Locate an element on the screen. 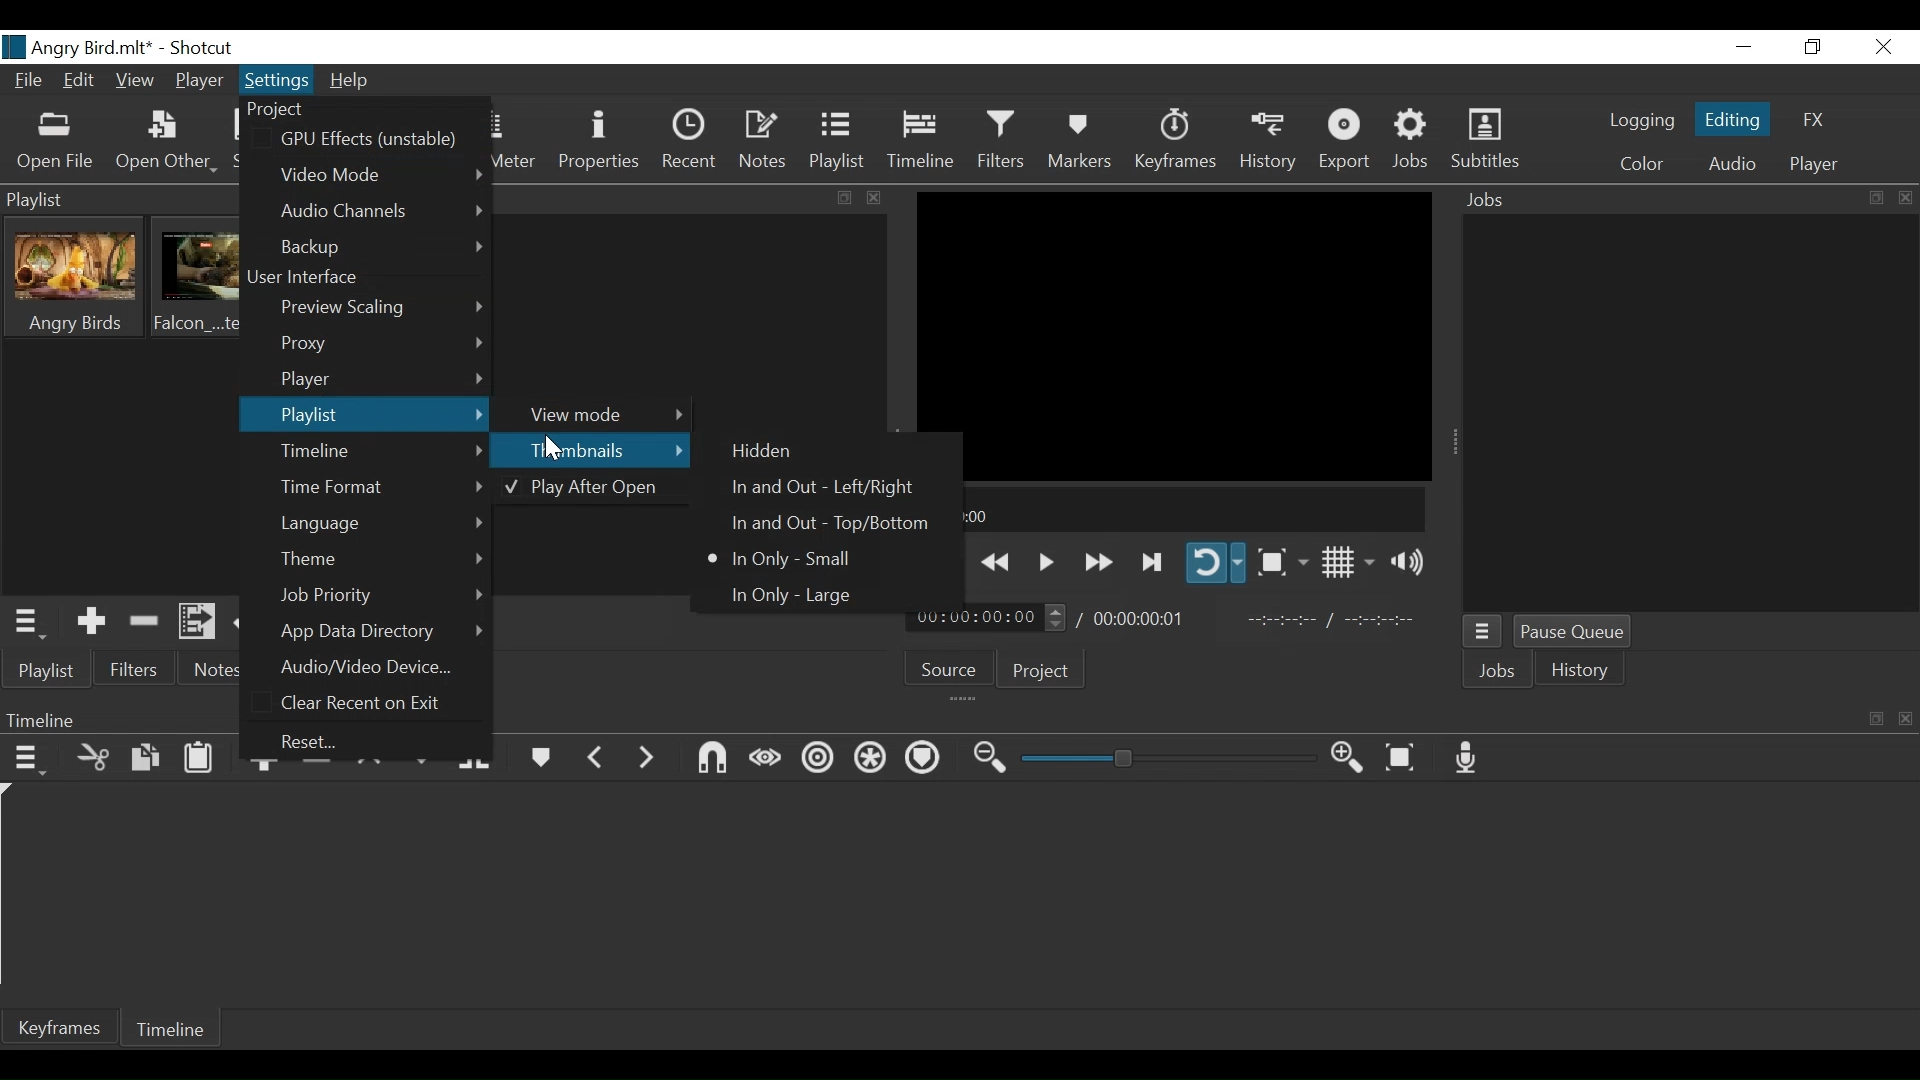  Ripple all tracks is located at coordinates (872, 758).